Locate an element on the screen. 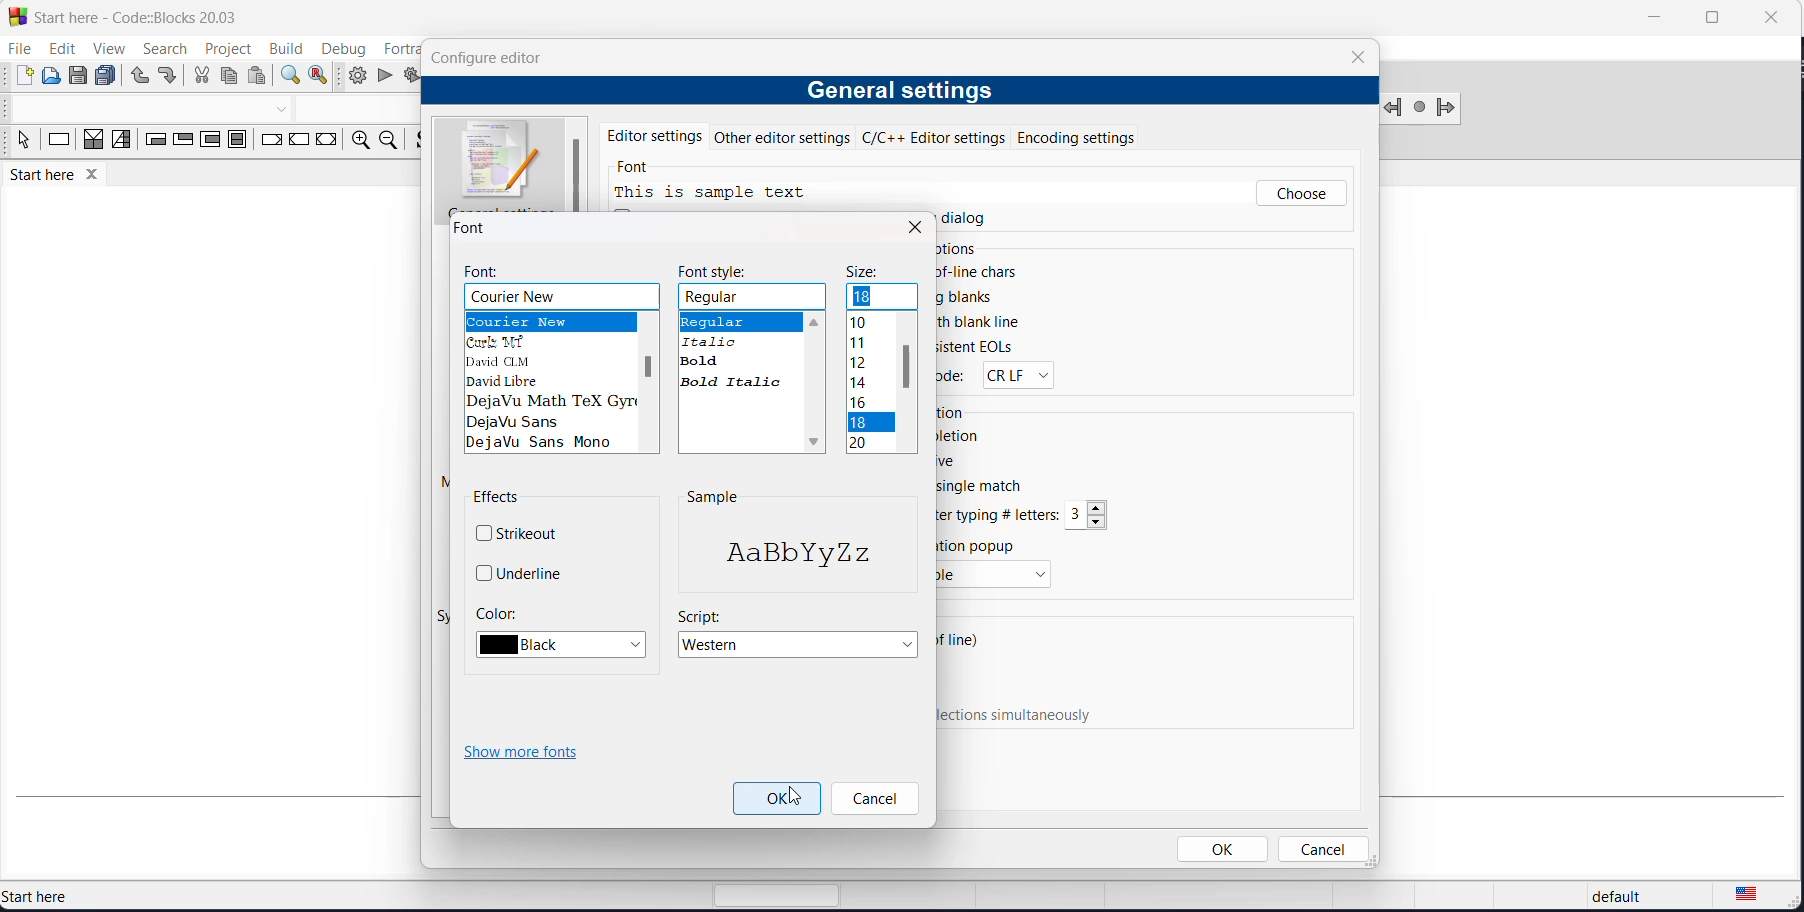 This screenshot has height=912, width=1804. EDFs is located at coordinates (977, 347).